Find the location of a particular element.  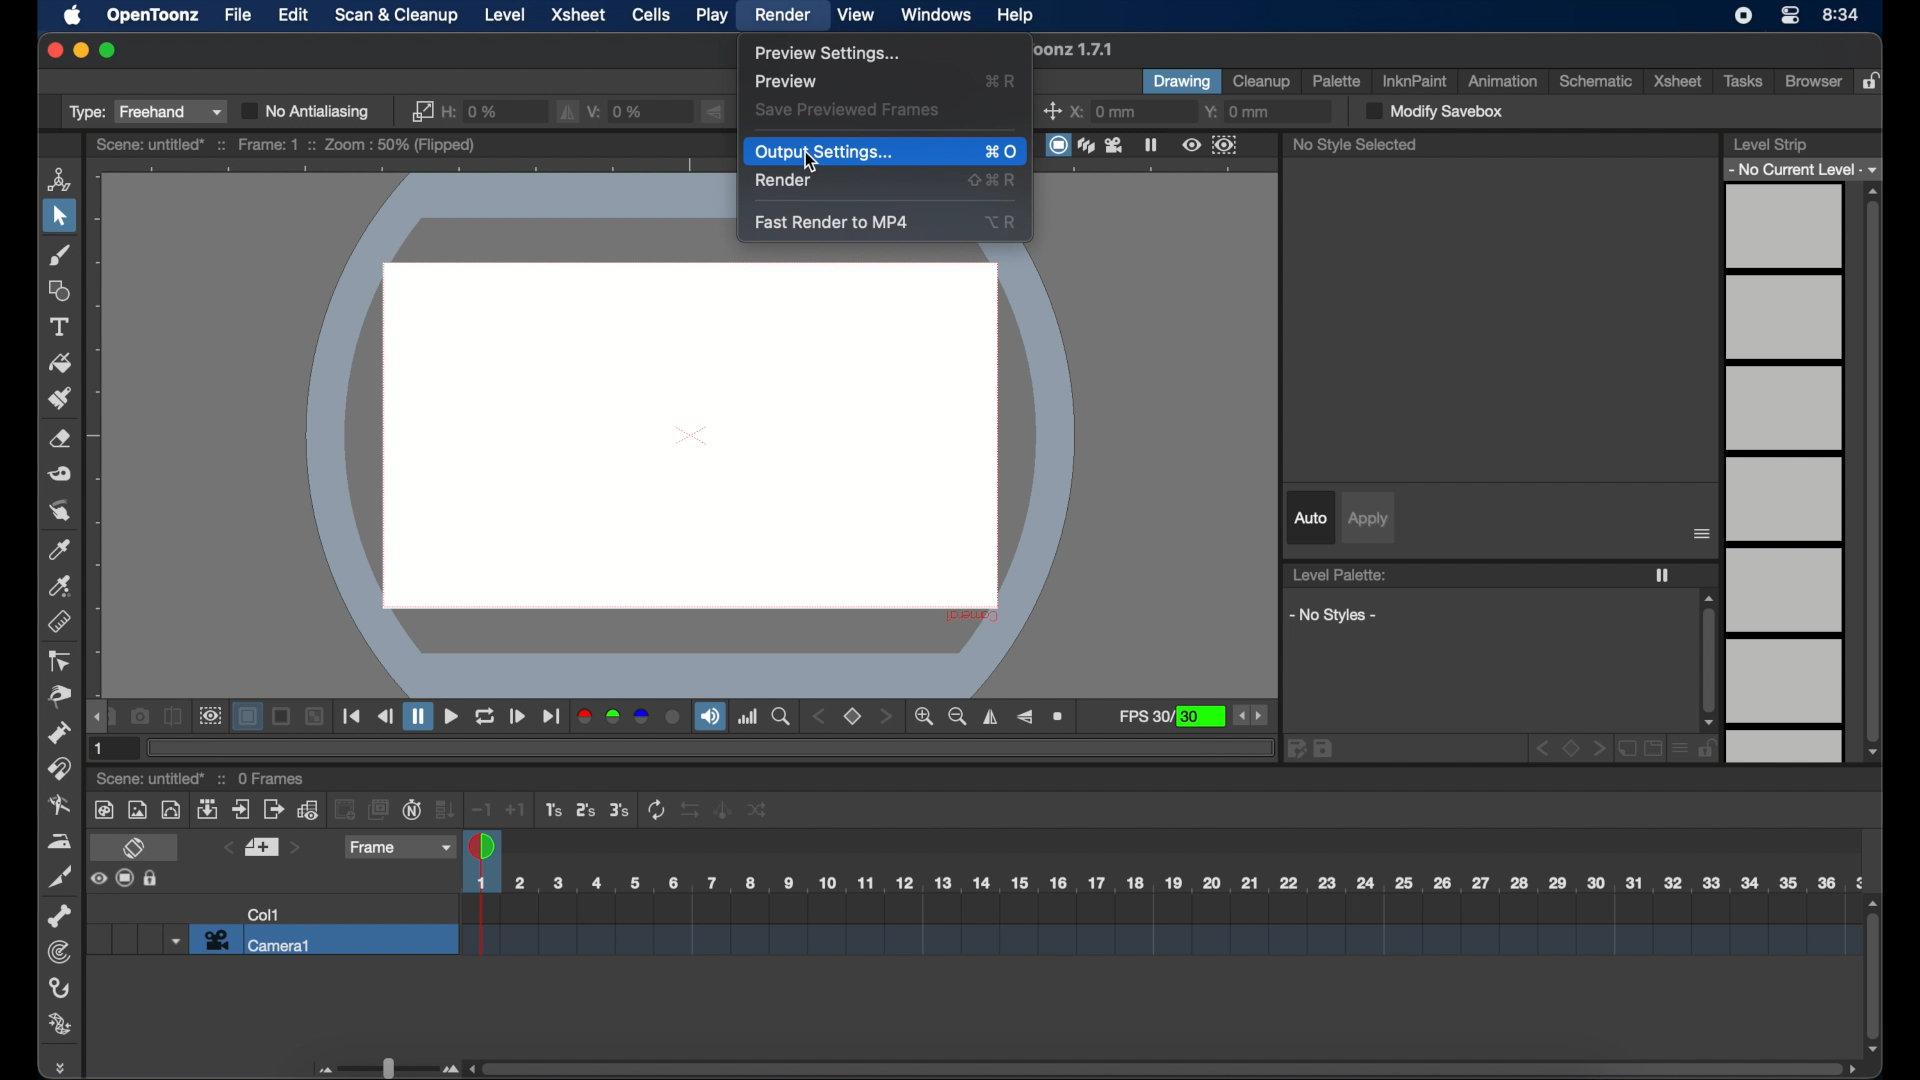

 is located at coordinates (125, 878).